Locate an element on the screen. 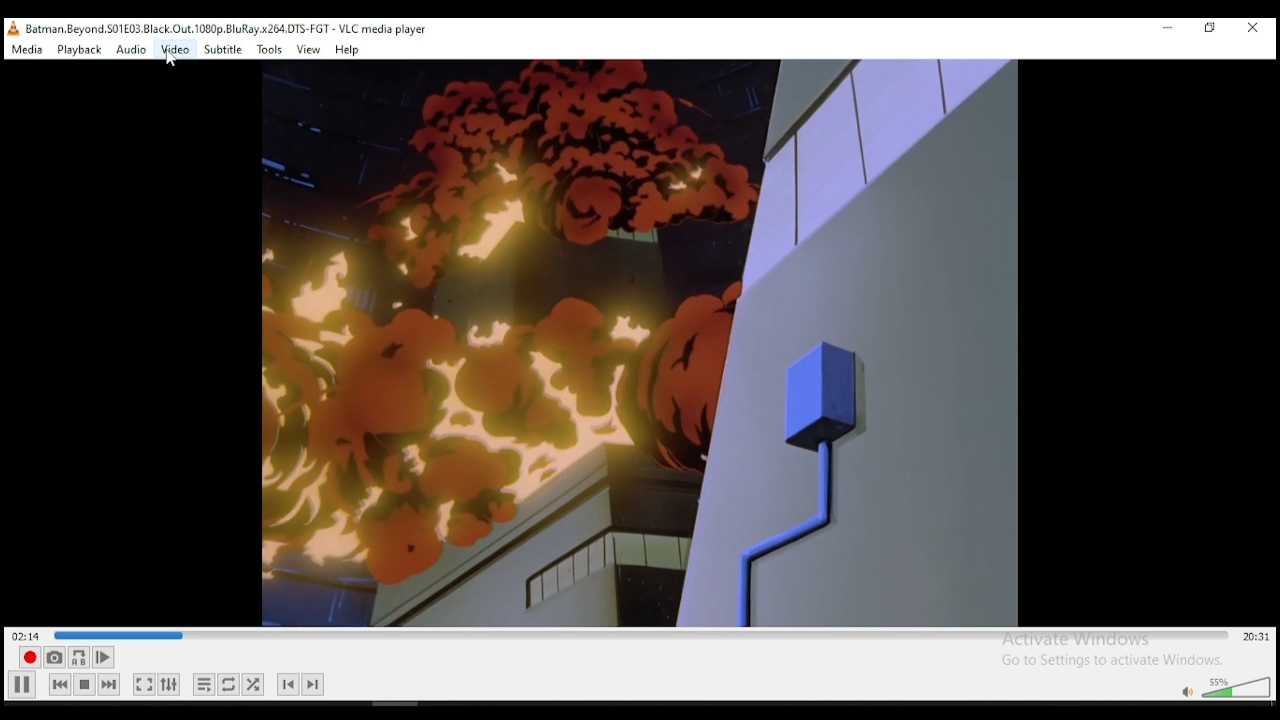  next media in playlist, skips forward when held is located at coordinates (108, 685).